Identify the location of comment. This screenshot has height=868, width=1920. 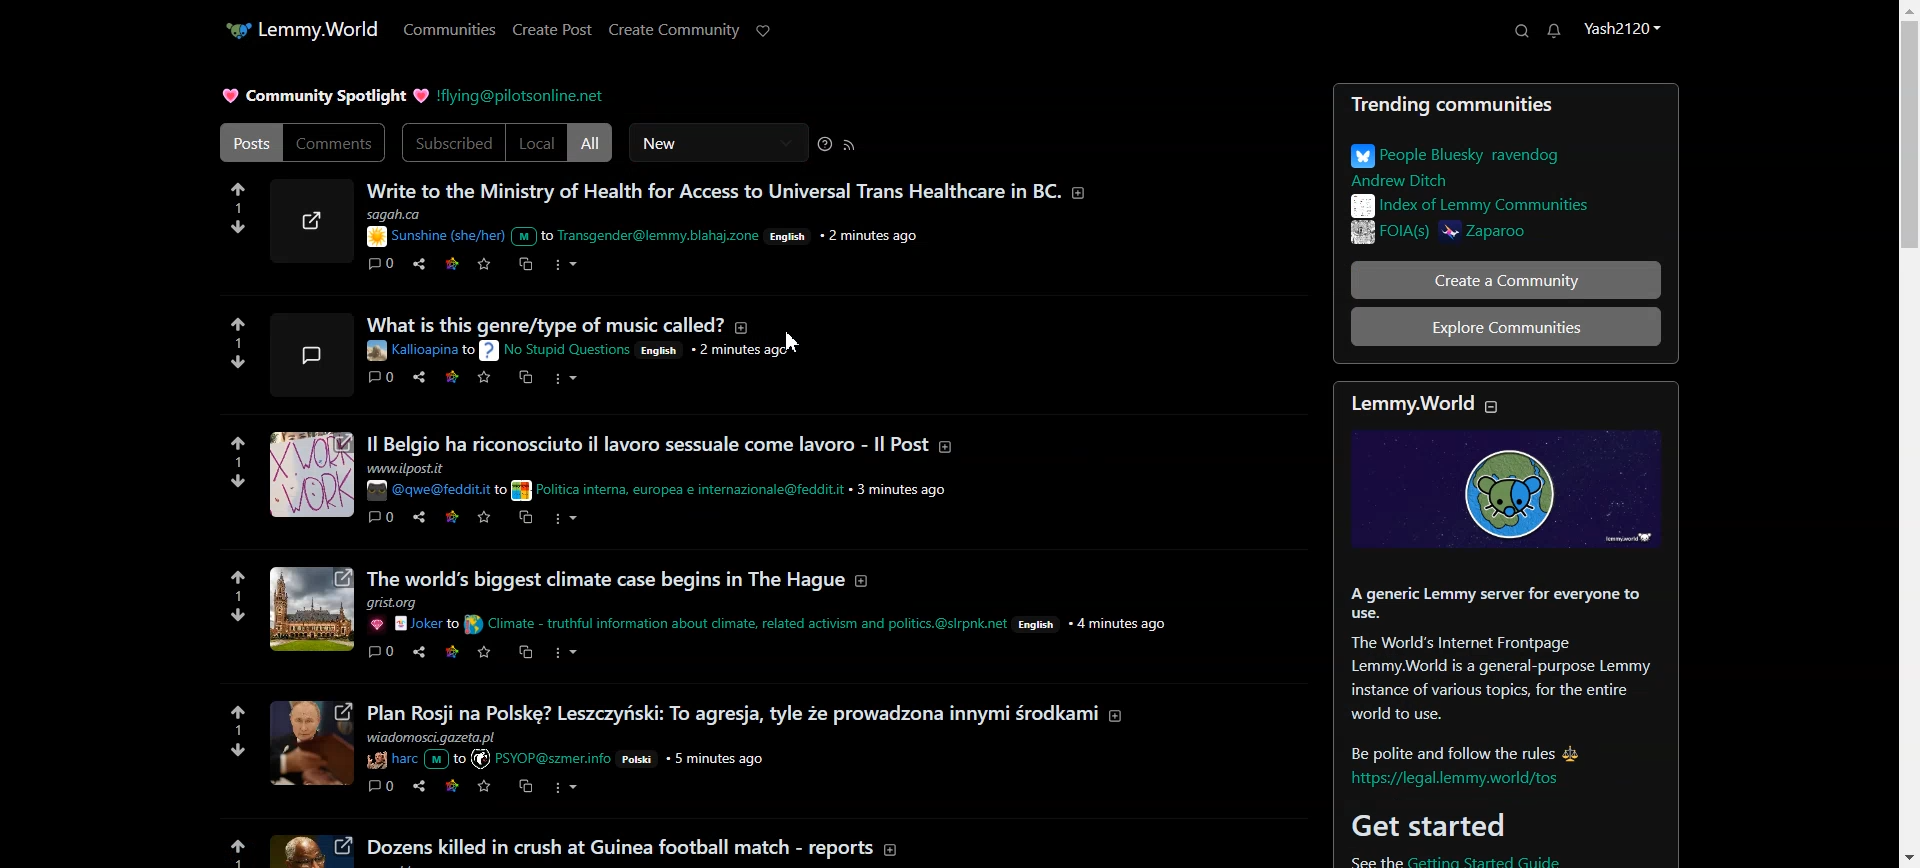
(384, 659).